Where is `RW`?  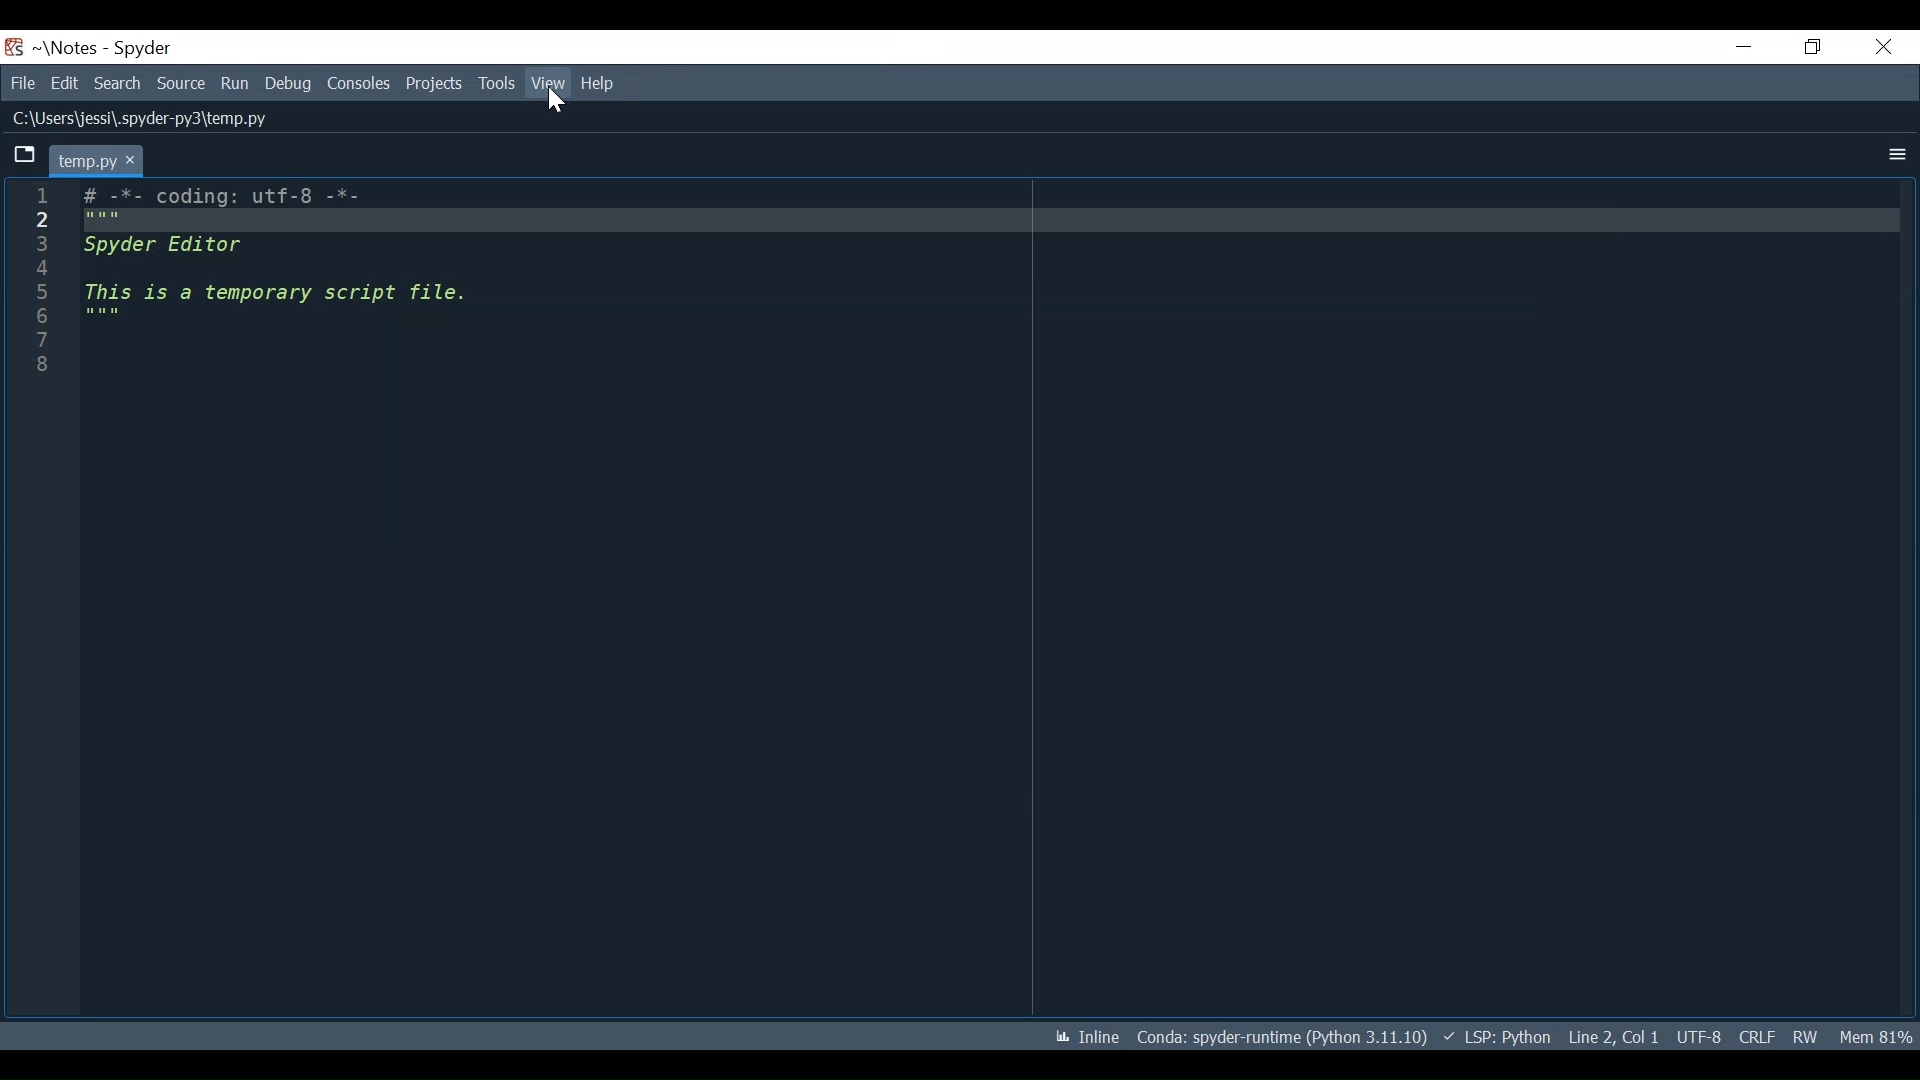
RW is located at coordinates (1807, 1036).